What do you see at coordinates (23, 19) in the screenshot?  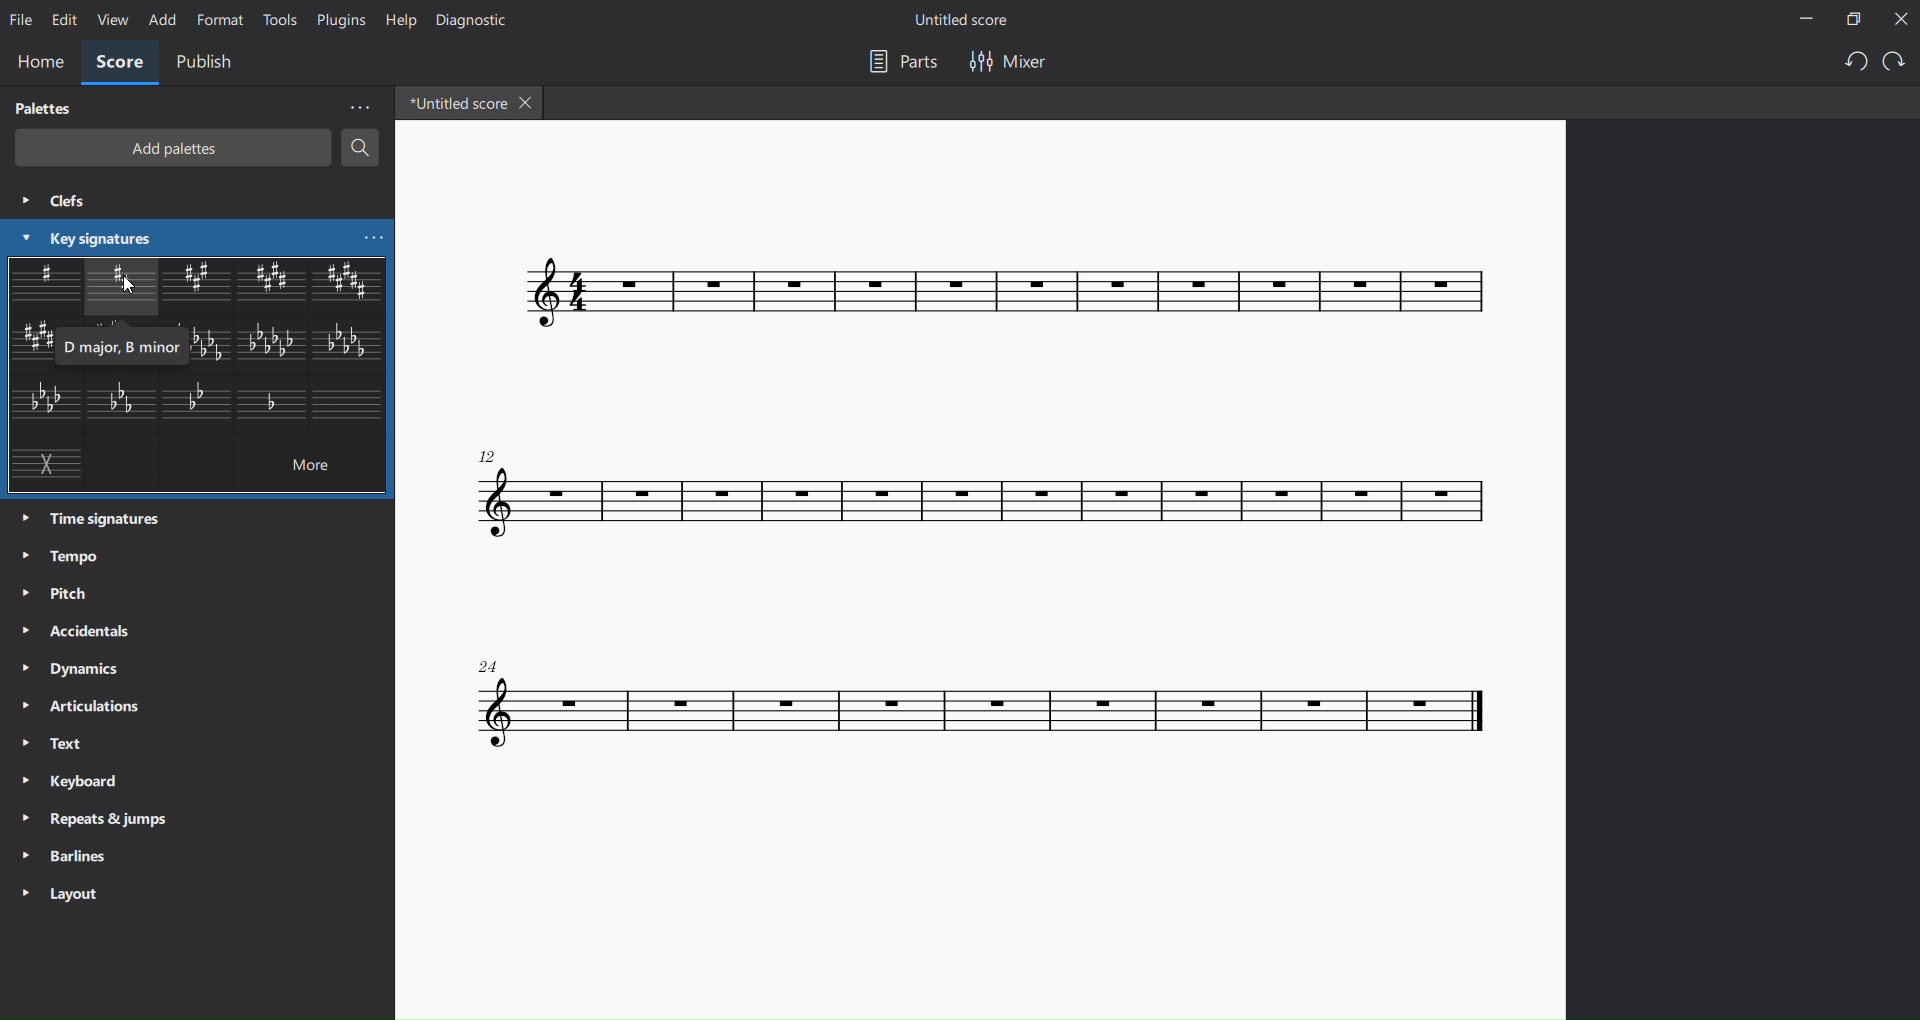 I see `file` at bounding box center [23, 19].